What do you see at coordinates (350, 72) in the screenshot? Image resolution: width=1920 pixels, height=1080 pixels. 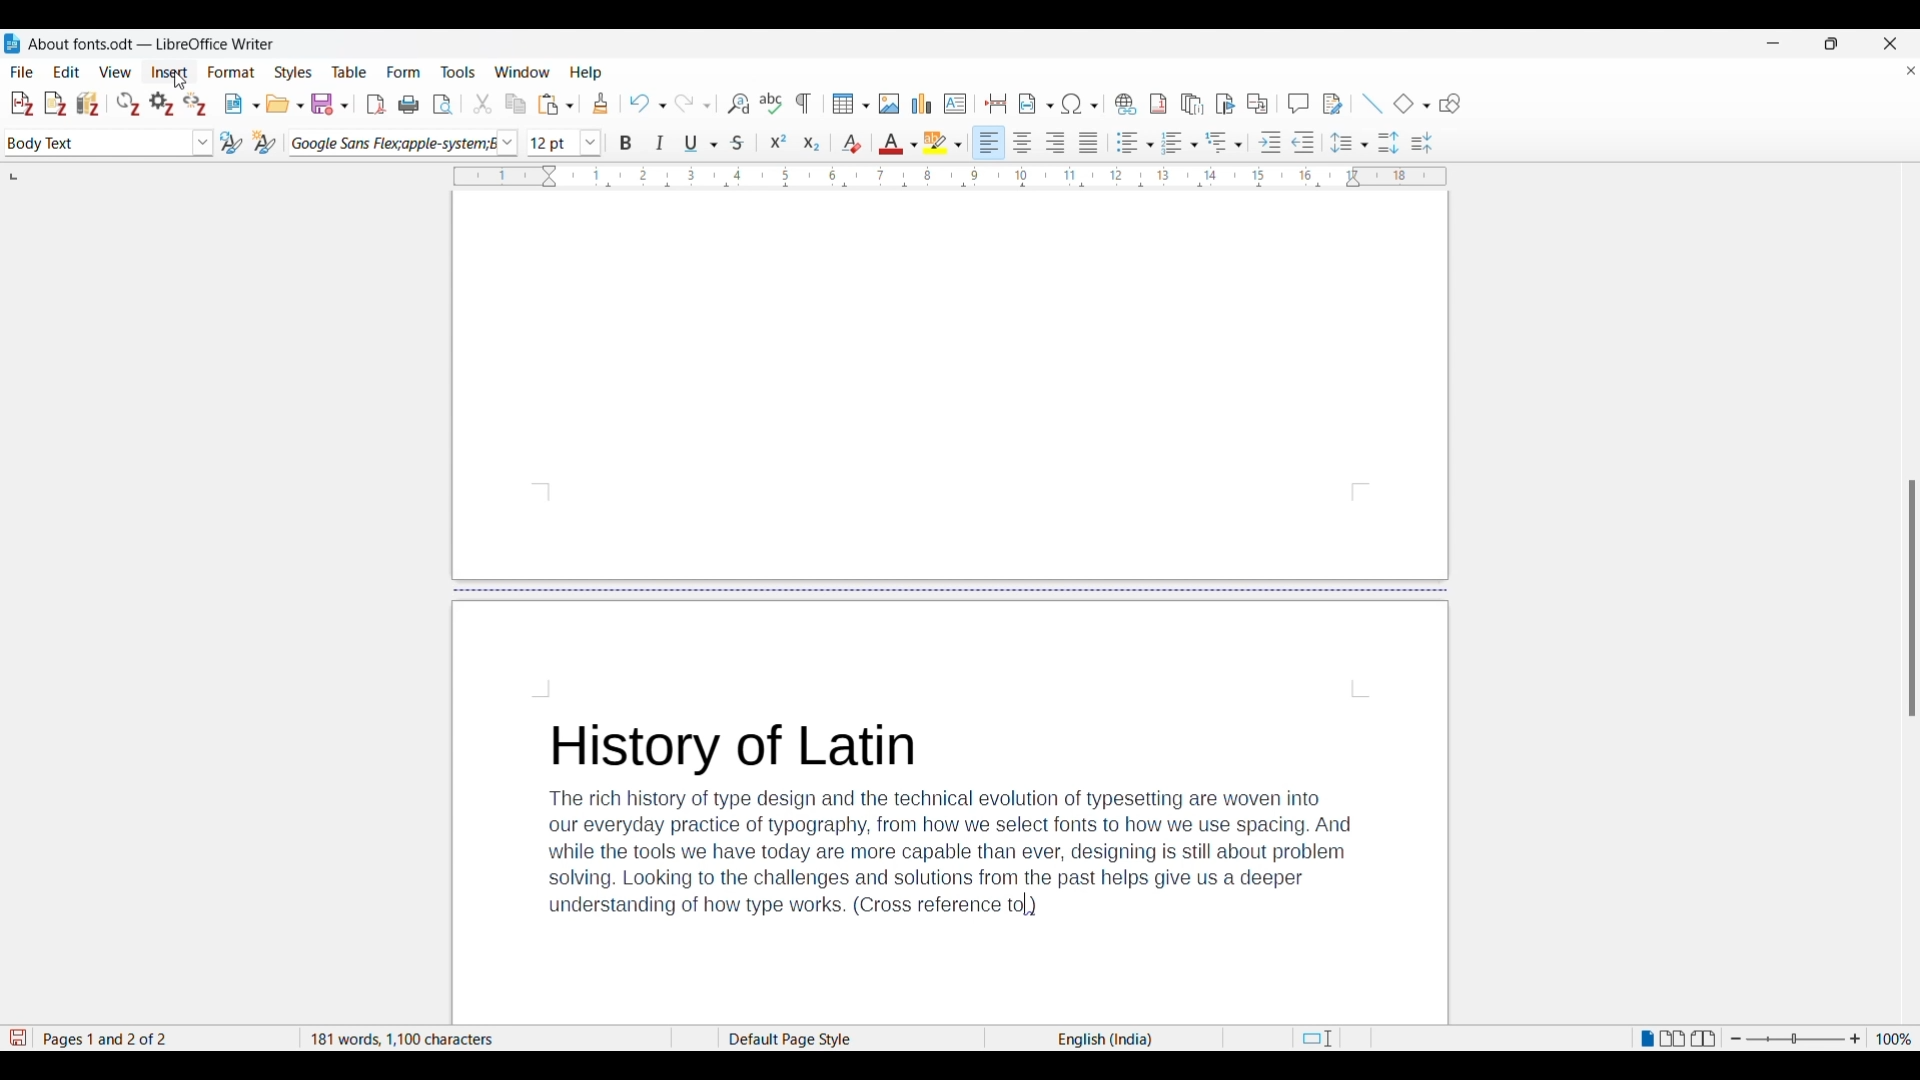 I see `Table menu` at bounding box center [350, 72].